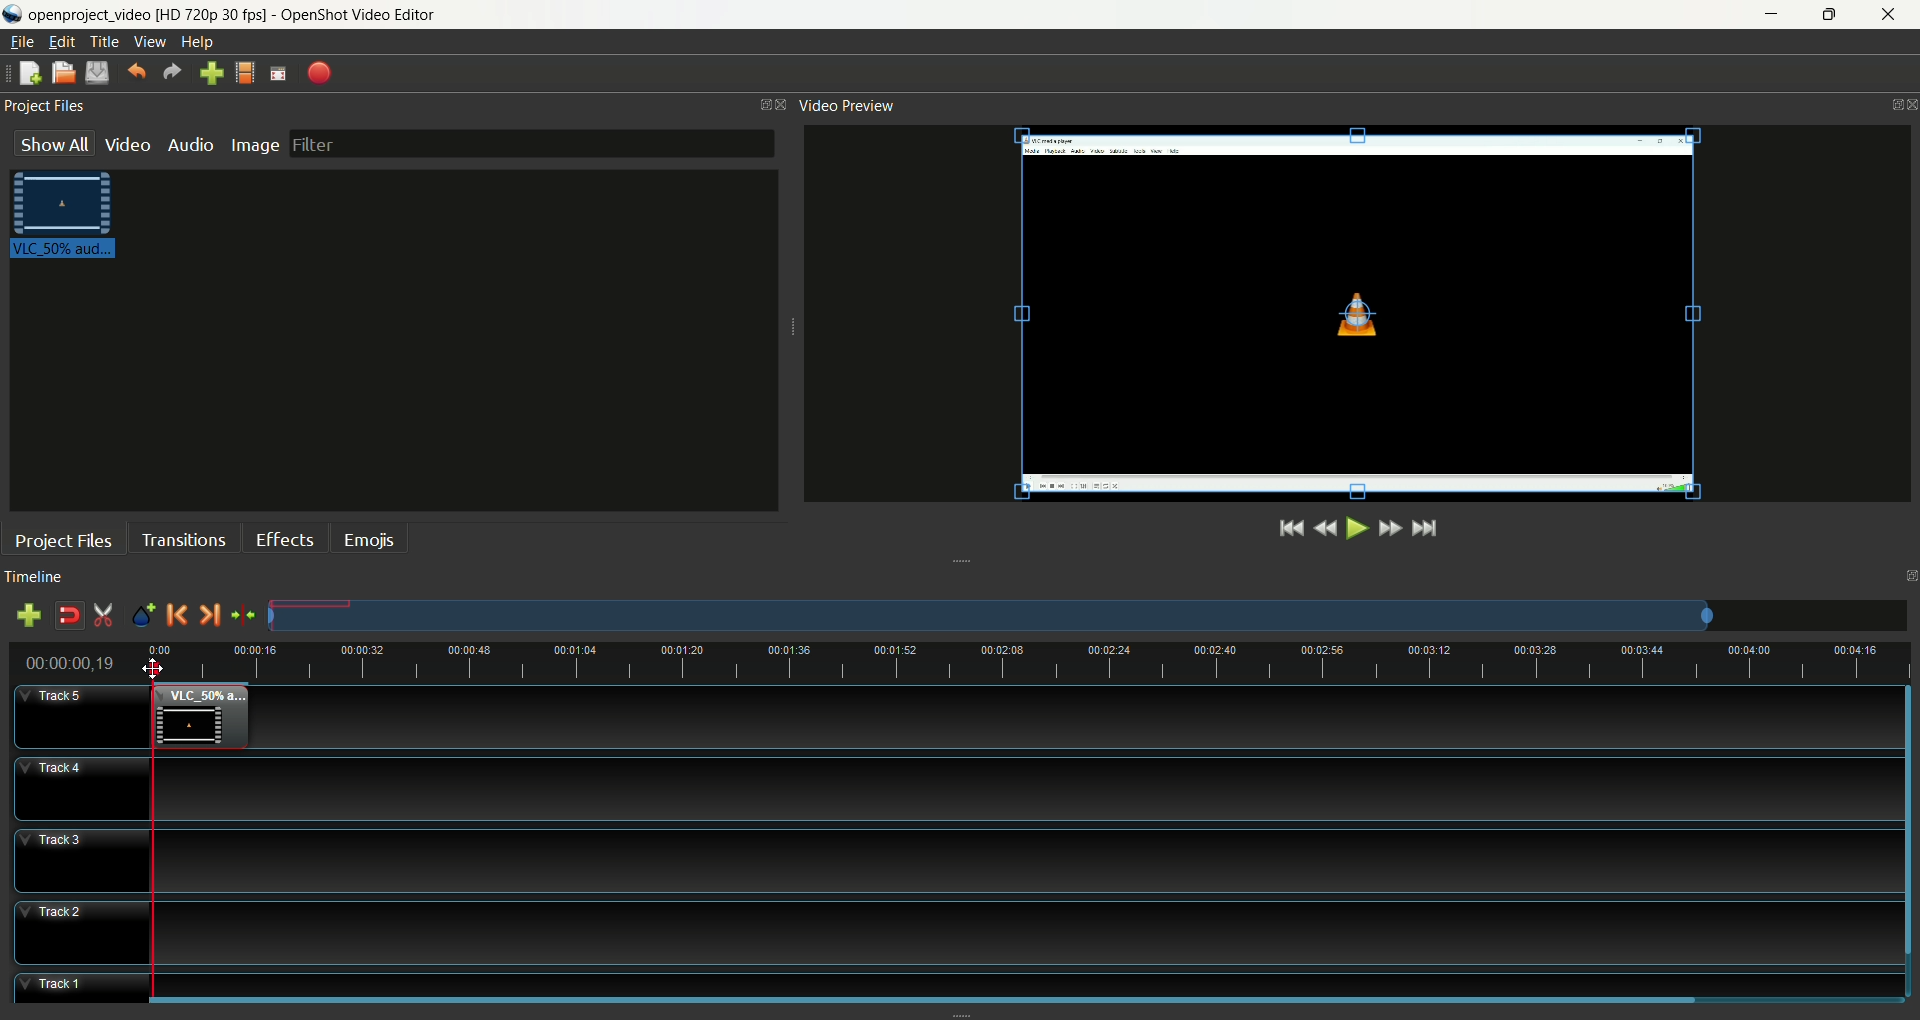  Describe the element at coordinates (209, 616) in the screenshot. I see `next marker` at that location.